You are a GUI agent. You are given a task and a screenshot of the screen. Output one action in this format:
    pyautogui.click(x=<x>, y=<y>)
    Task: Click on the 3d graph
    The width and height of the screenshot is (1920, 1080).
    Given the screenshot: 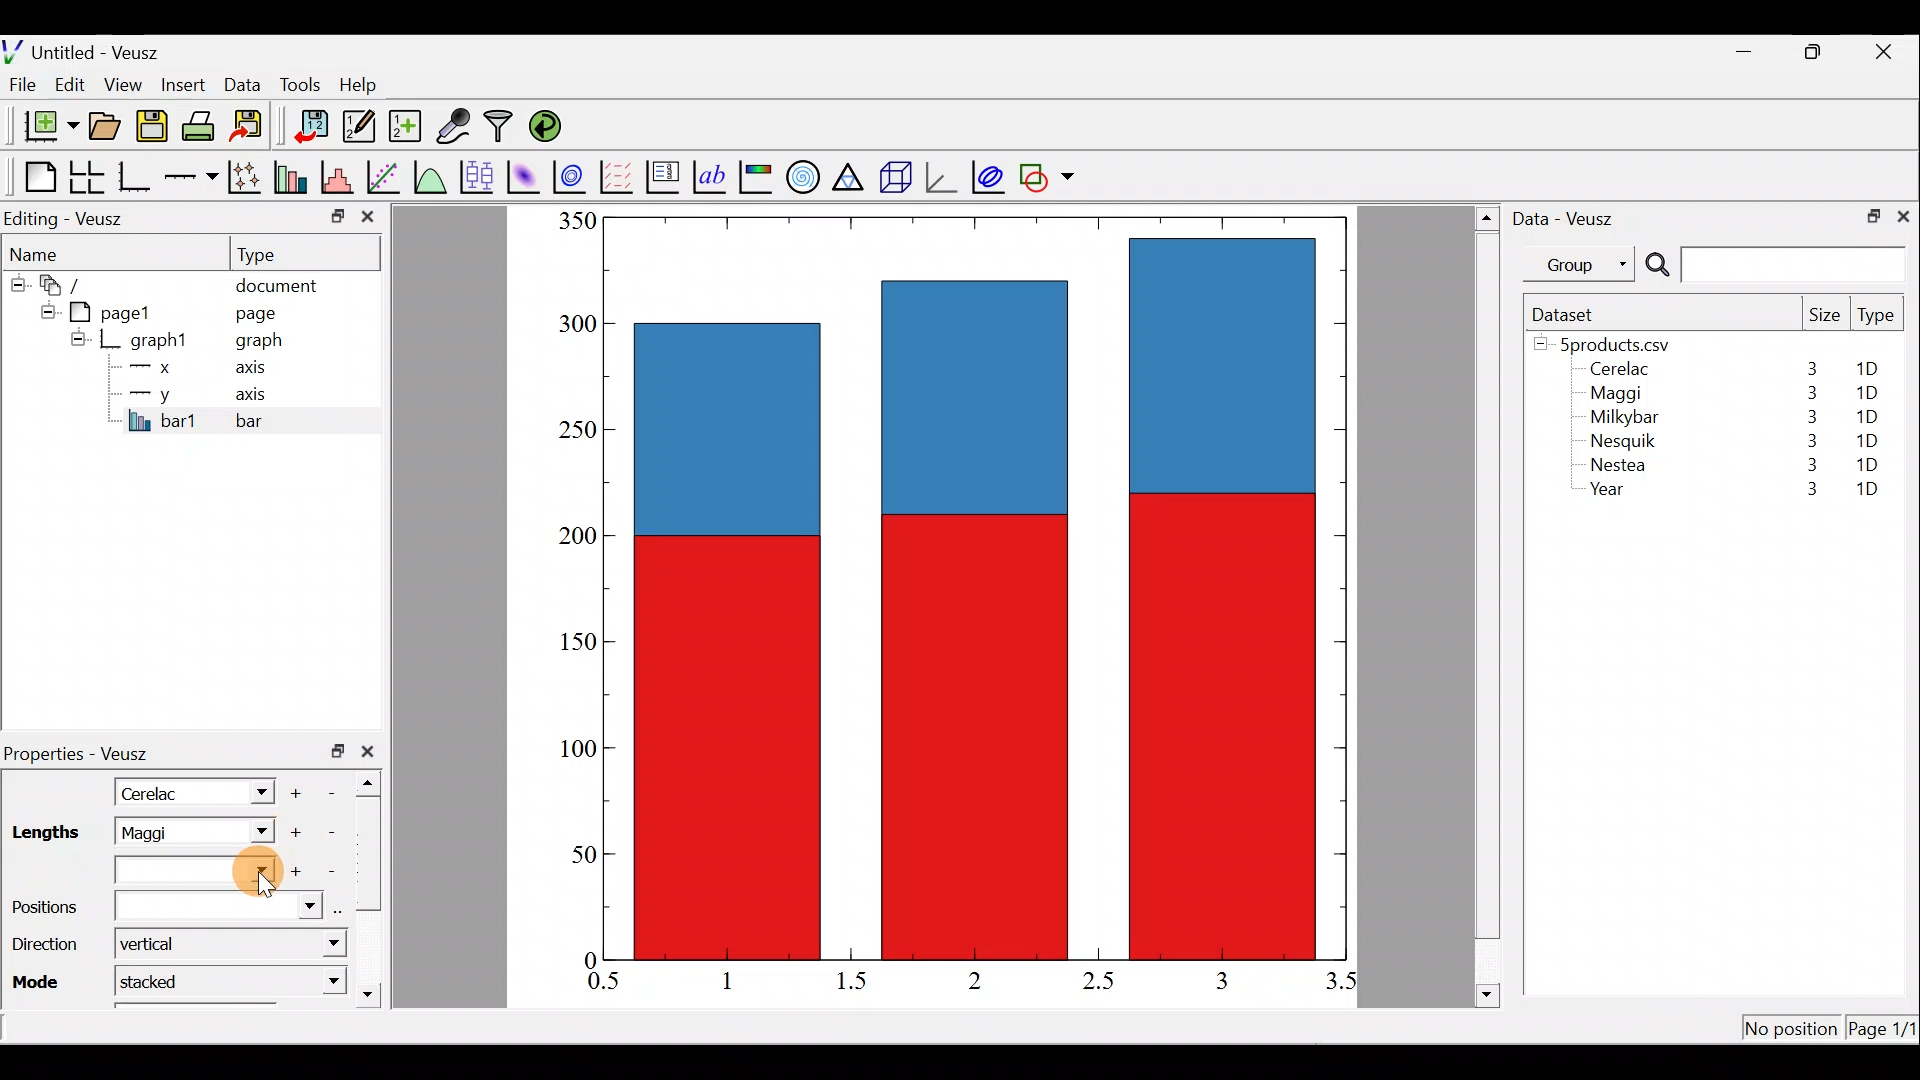 What is the action you would take?
    pyautogui.click(x=941, y=175)
    